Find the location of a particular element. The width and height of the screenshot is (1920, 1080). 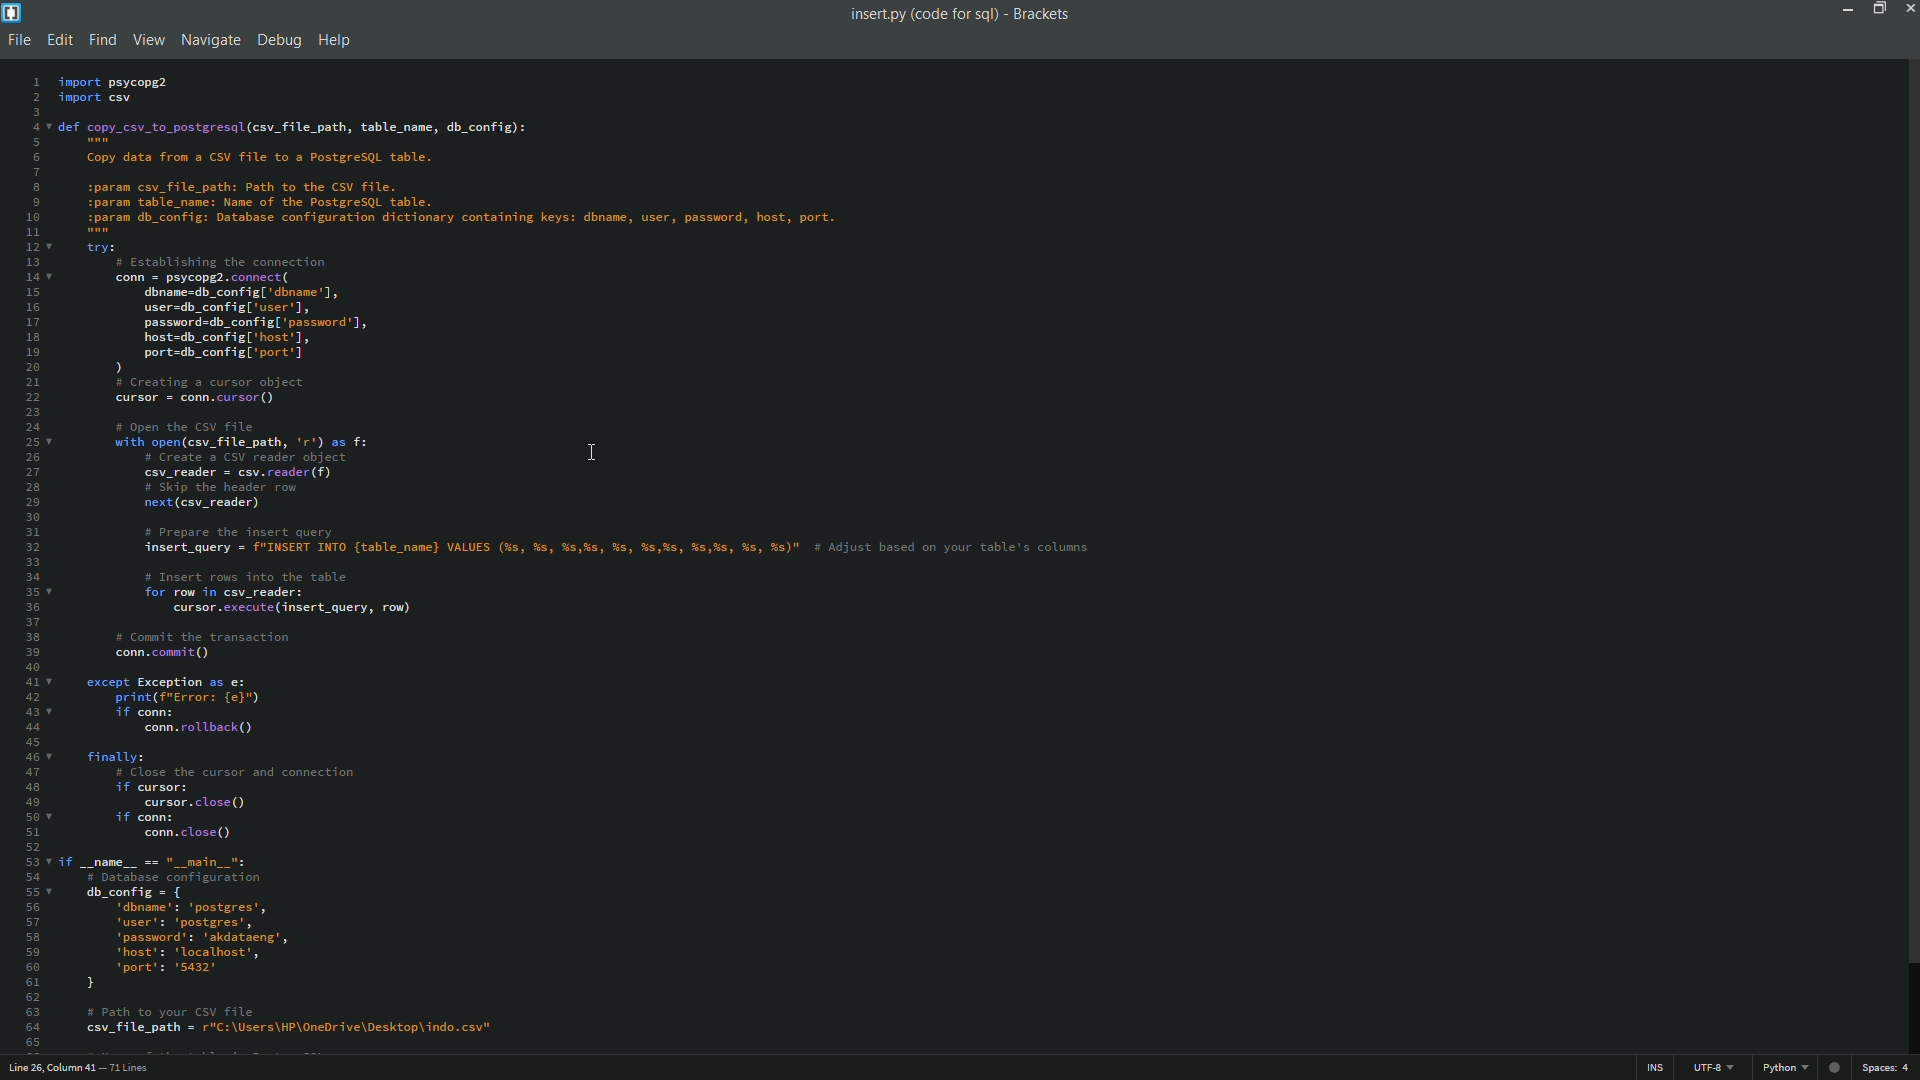

line numbers is located at coordinates (27, 561).